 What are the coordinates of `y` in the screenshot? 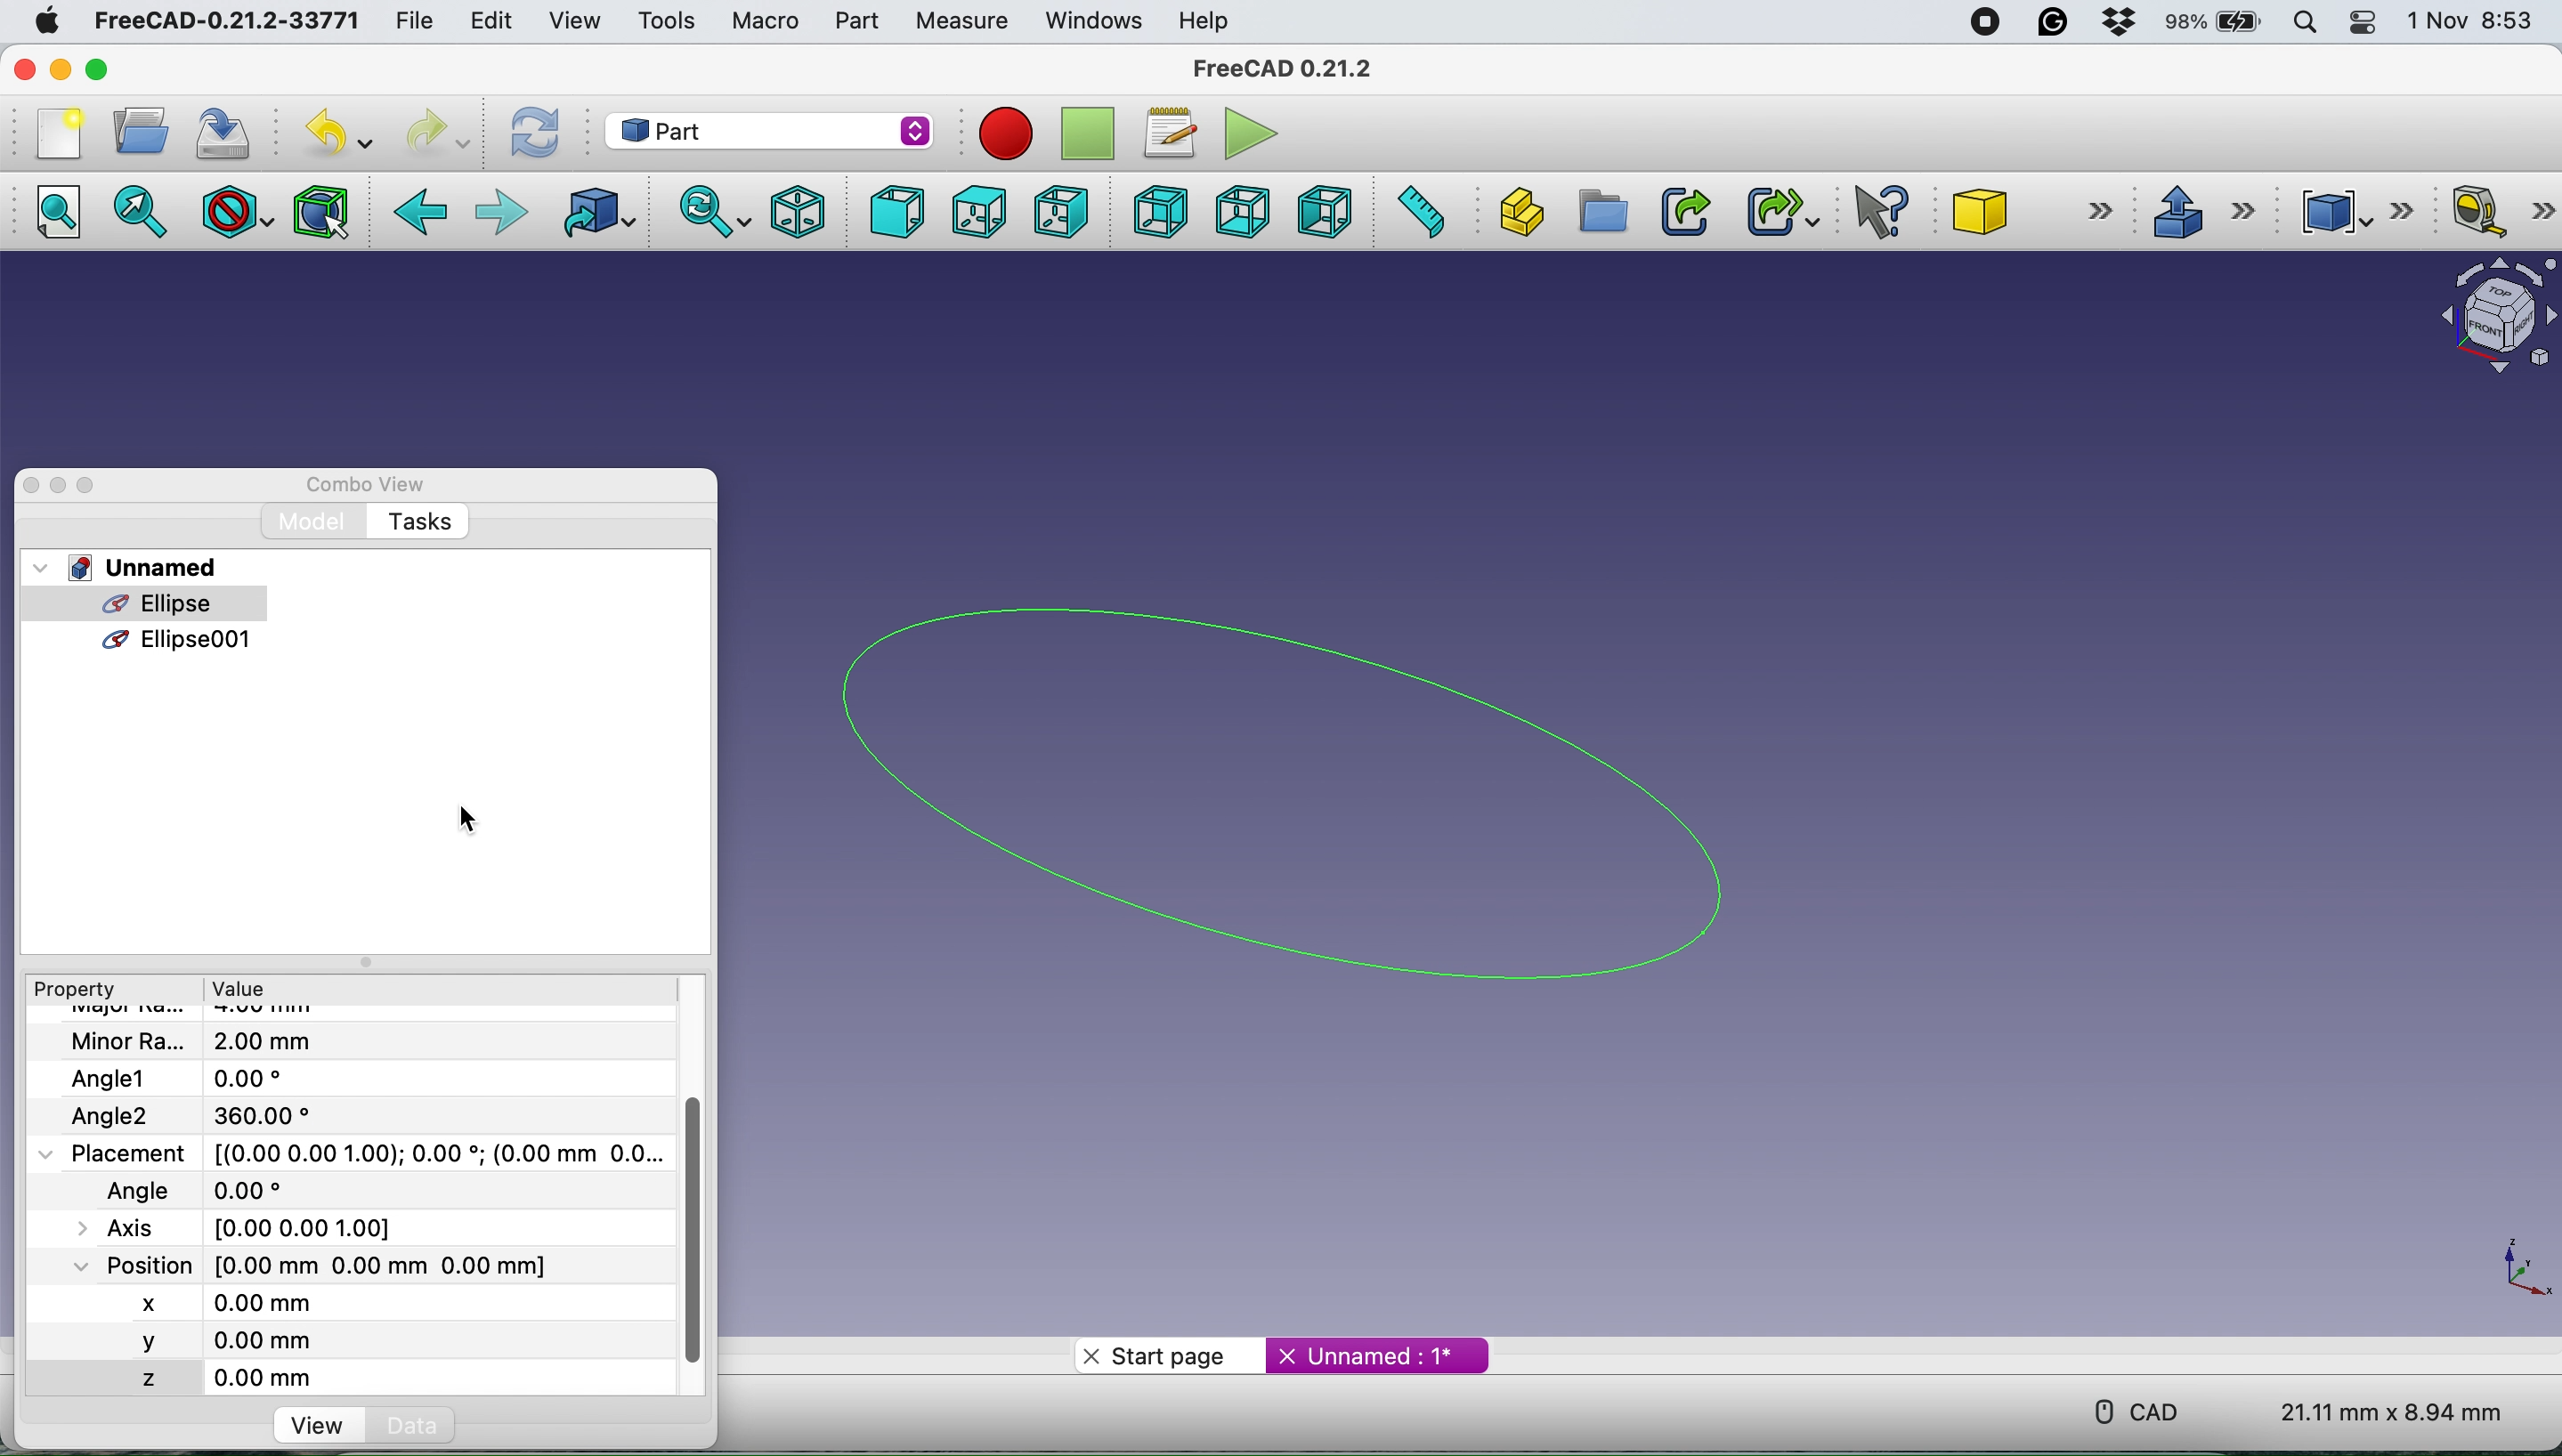 It's located at (193, 1341).